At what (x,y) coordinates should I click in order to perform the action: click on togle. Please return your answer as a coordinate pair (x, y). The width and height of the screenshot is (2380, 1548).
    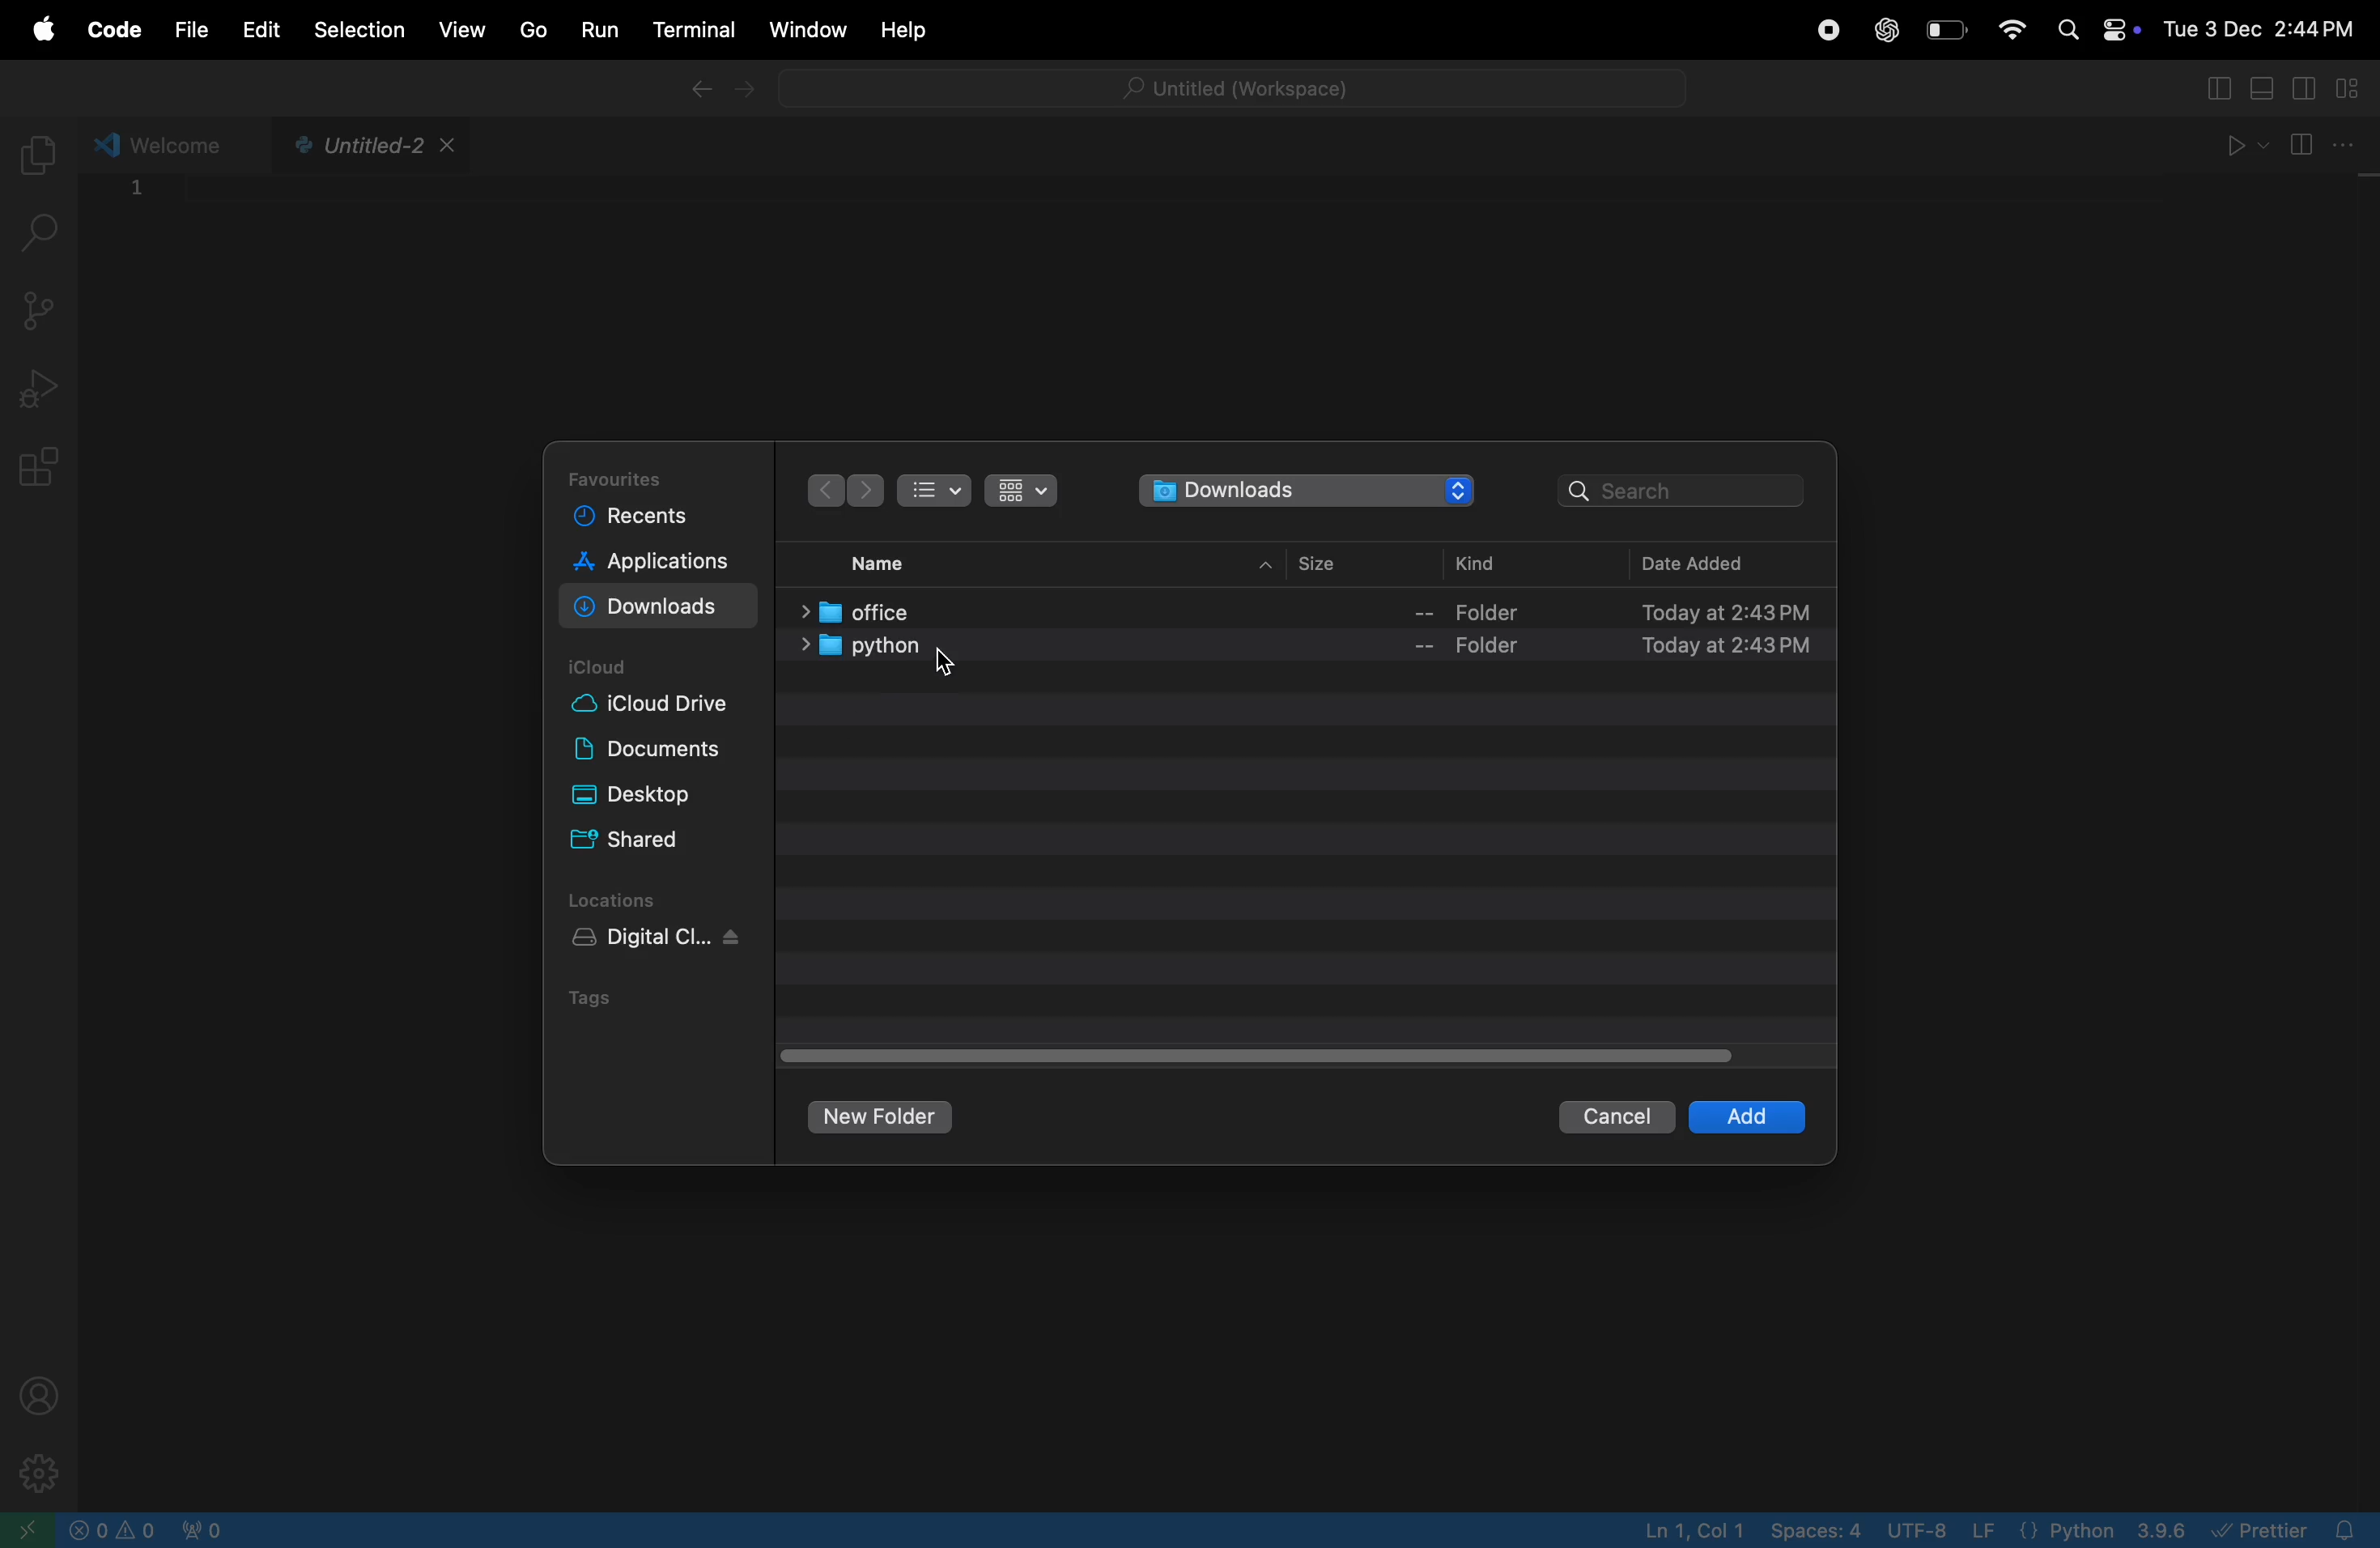
    Looking at the image, I should click on (1266, 1055).